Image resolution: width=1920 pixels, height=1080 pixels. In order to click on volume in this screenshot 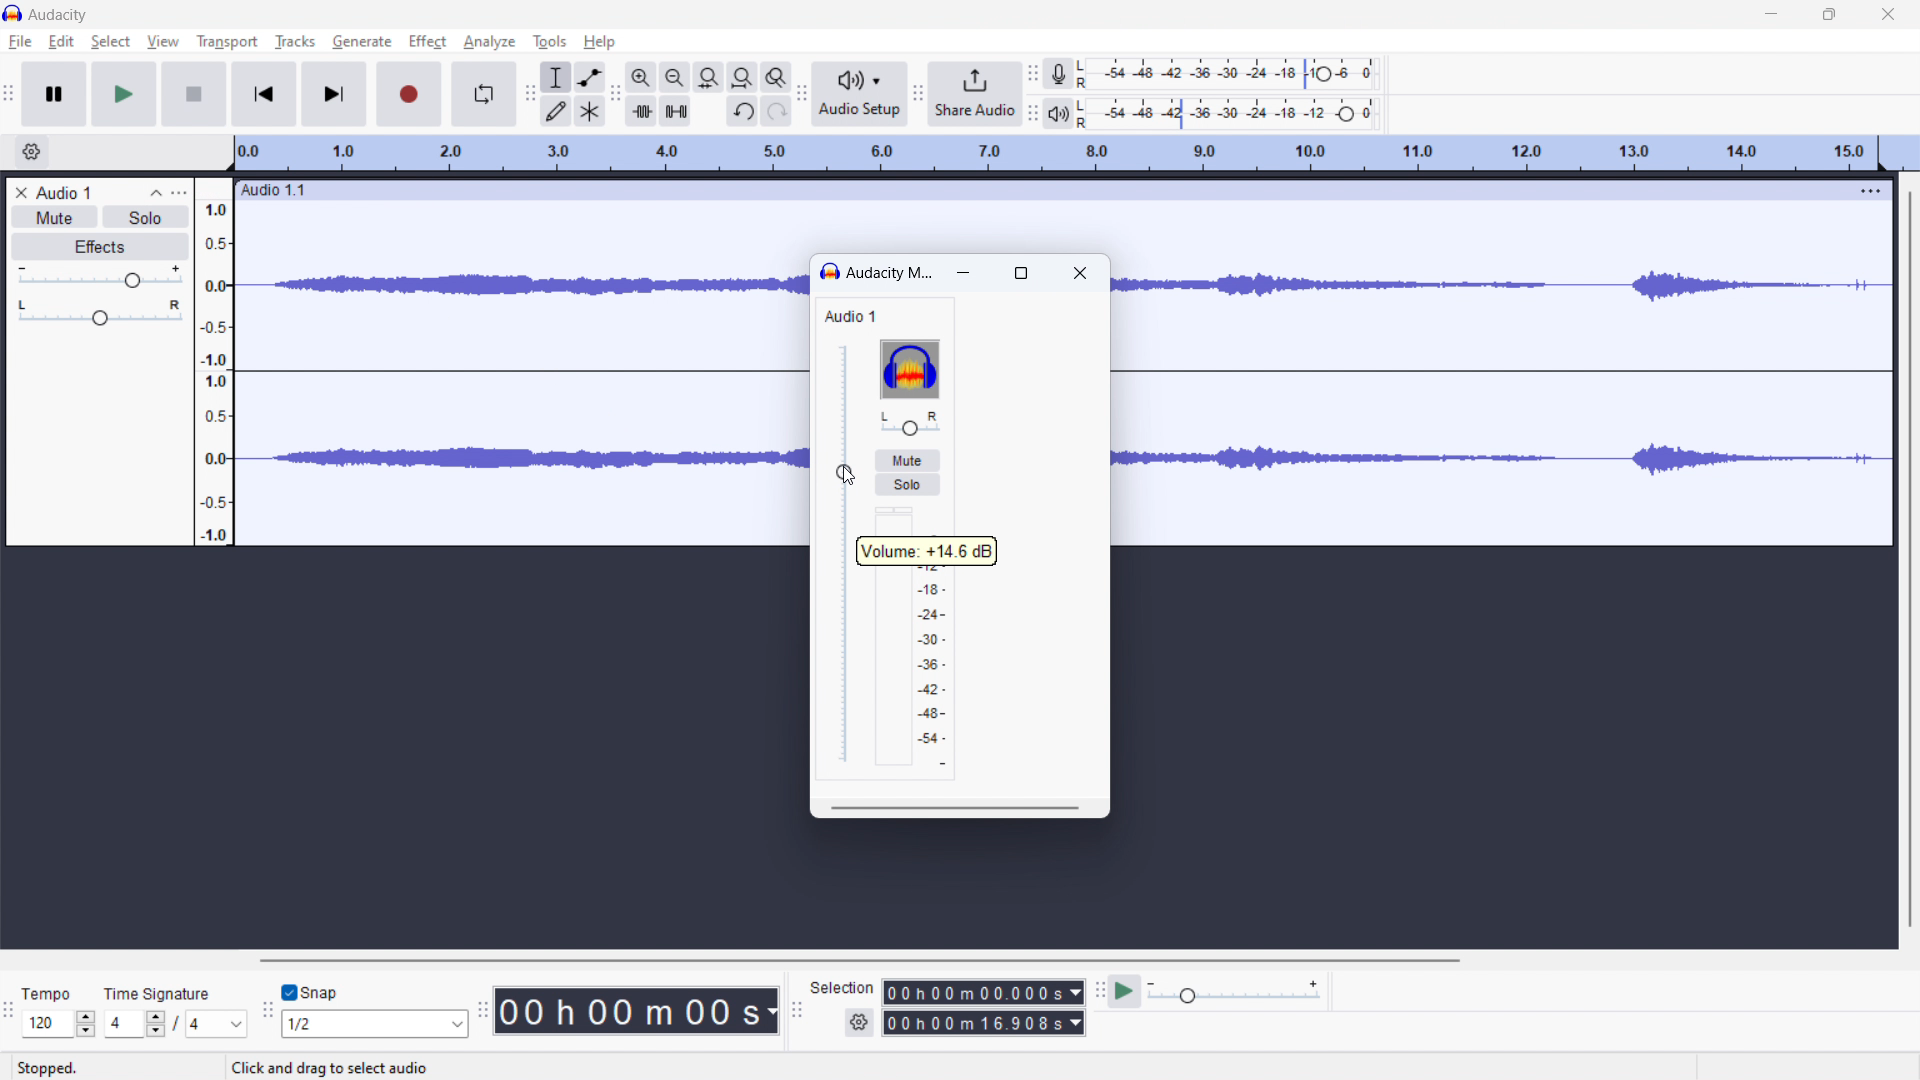, I will do `click(100, 277)`.